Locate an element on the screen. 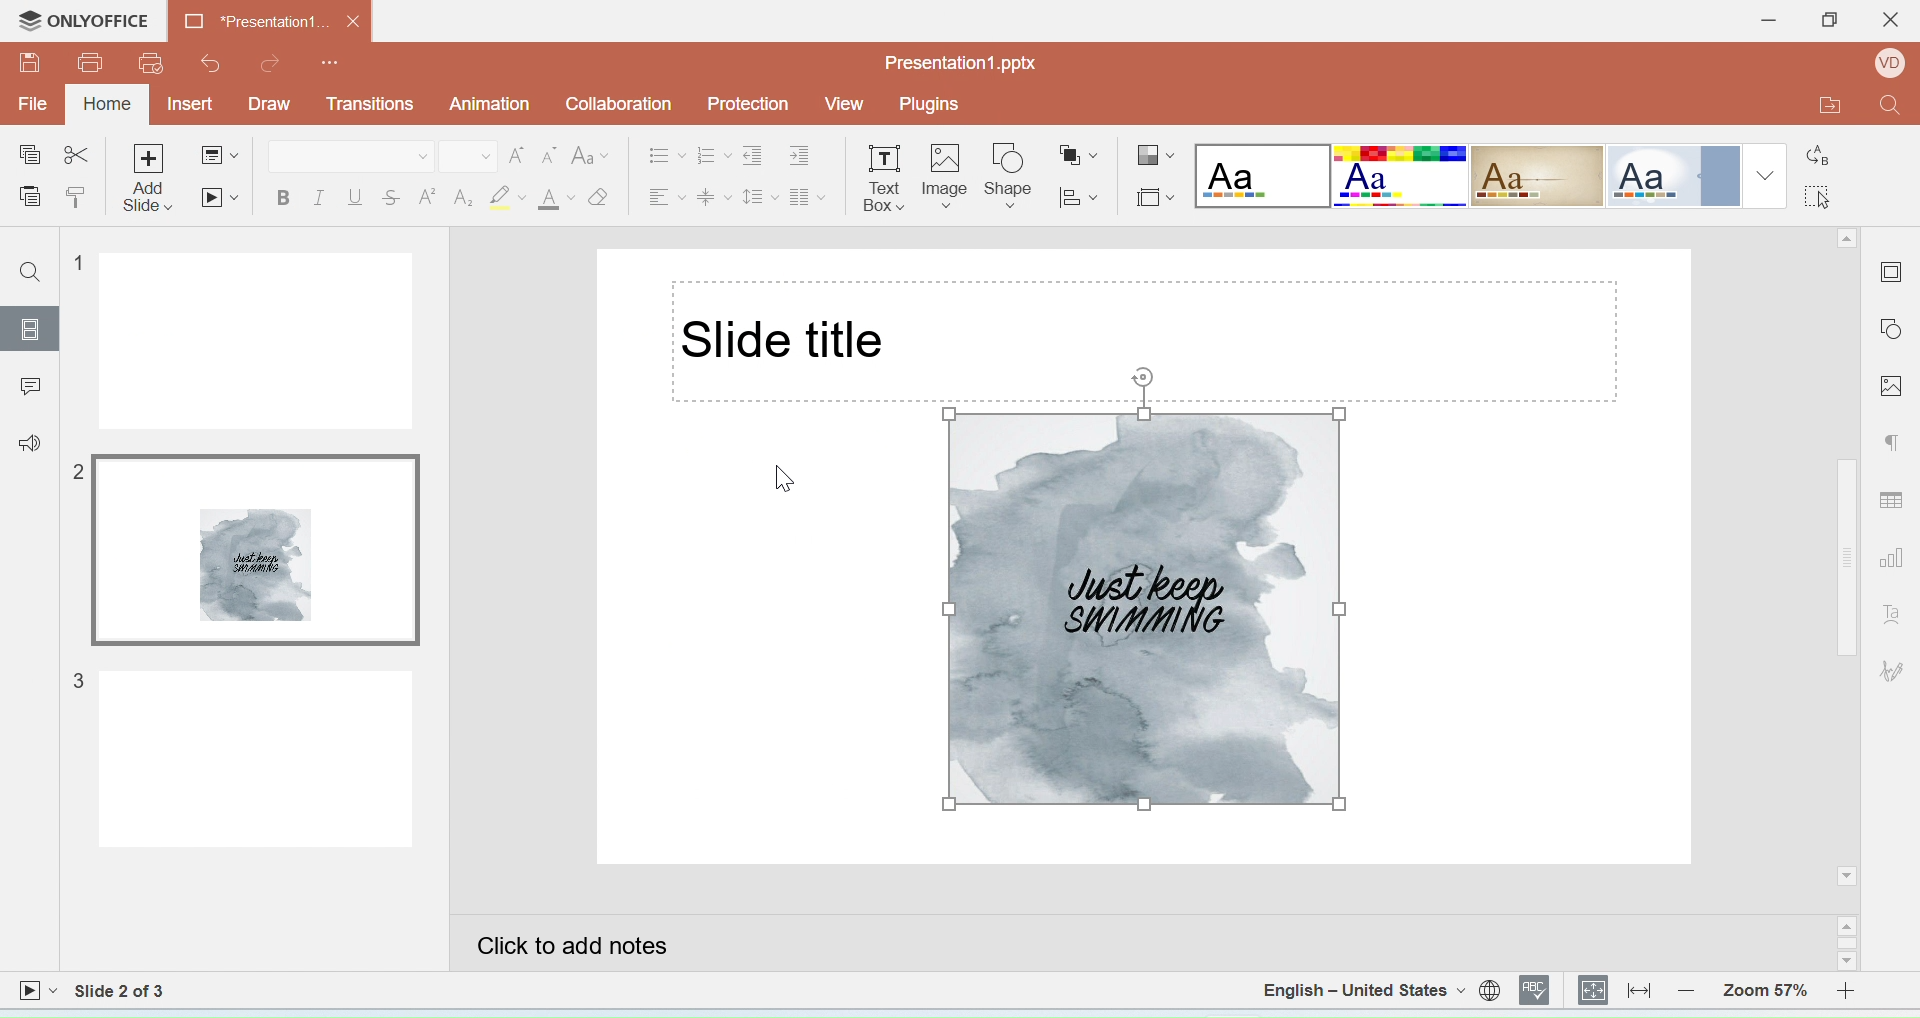  Scroll bar is located at coordinates (1848, 558).